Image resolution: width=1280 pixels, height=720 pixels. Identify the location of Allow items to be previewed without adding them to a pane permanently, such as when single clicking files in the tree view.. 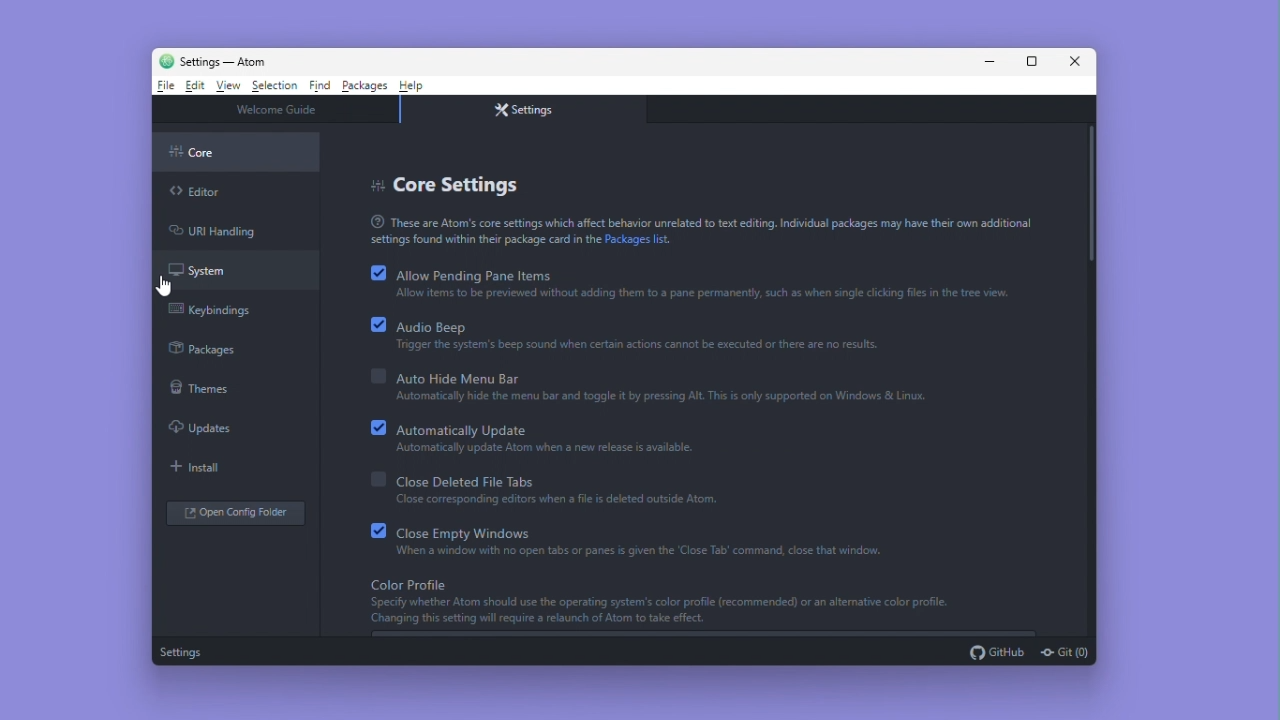
(701, 293).